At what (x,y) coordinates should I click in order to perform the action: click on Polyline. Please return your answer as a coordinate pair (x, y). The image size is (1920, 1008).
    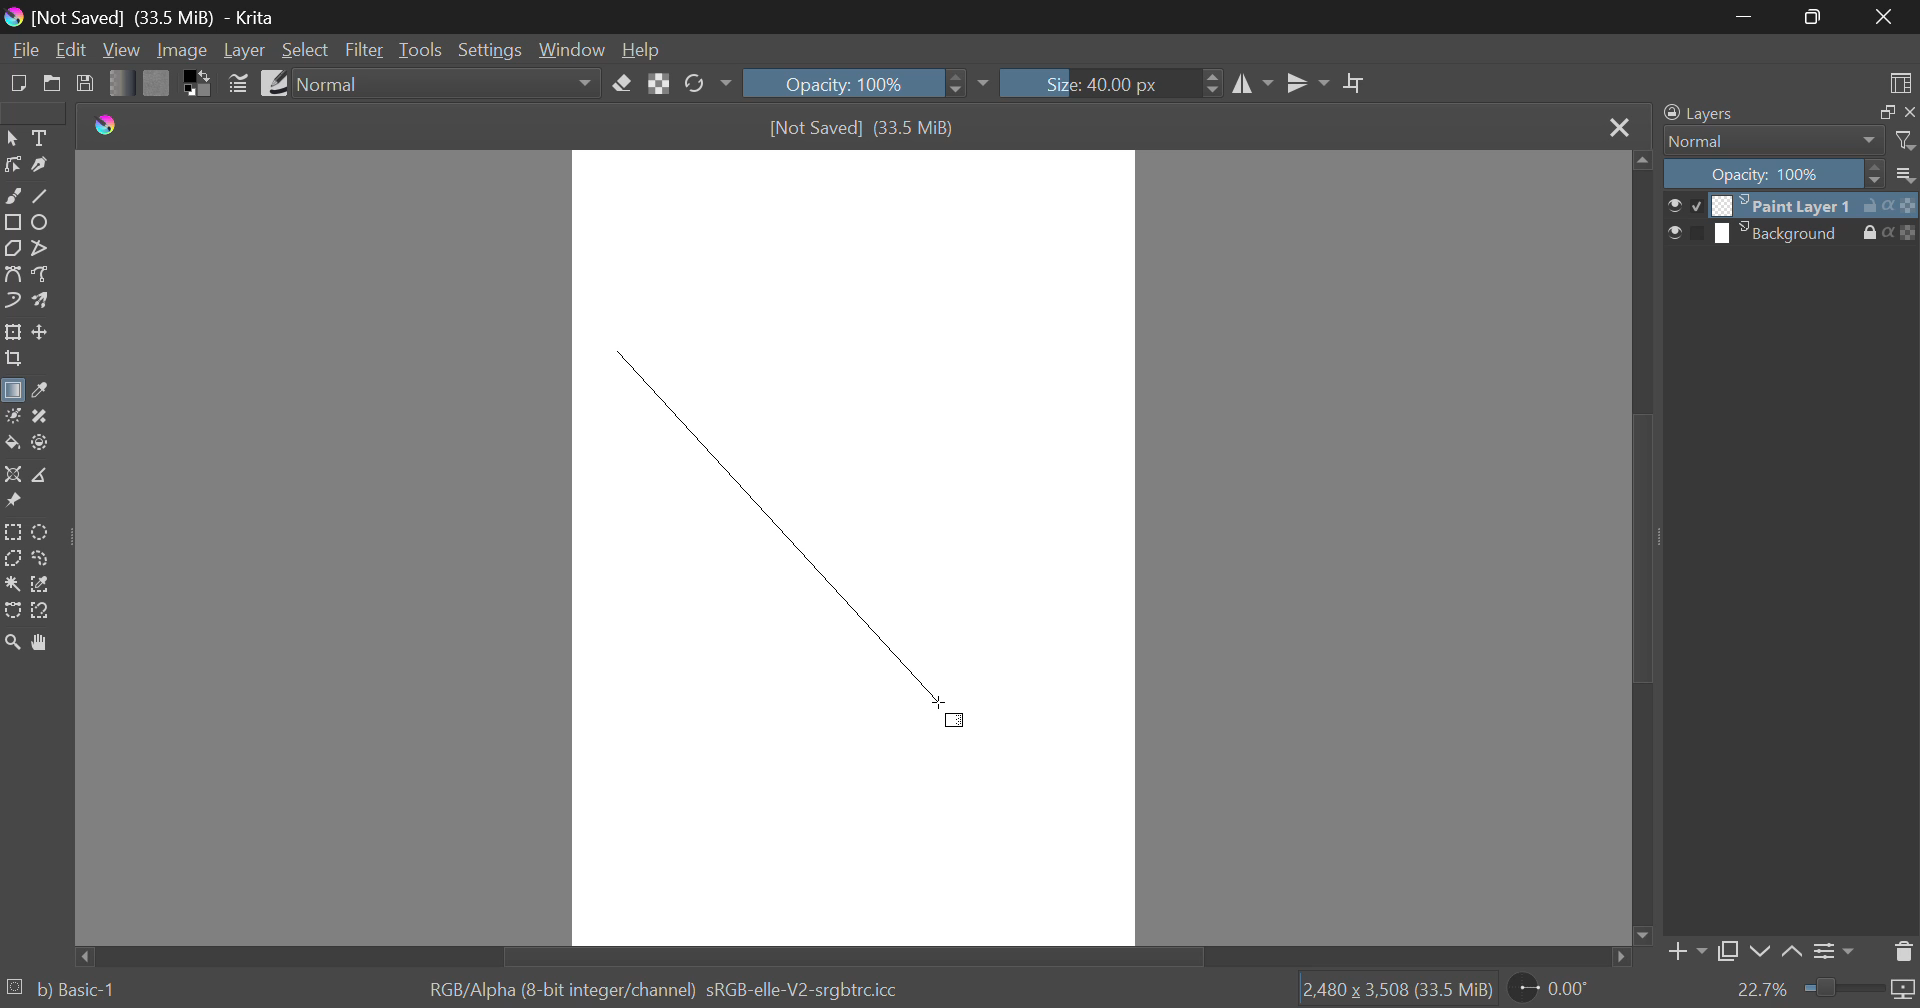
    Looking at the image, I should click on (38, 246).